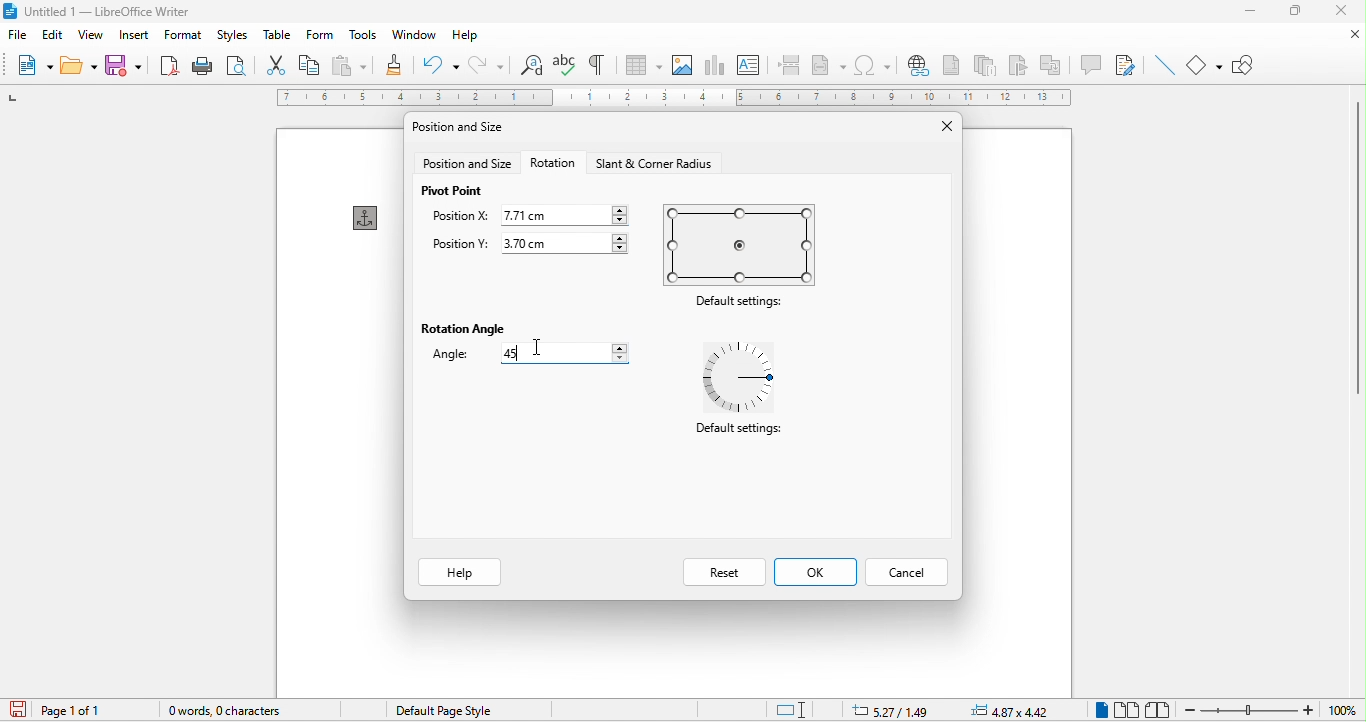  I want to click on new, so click(34, 67).